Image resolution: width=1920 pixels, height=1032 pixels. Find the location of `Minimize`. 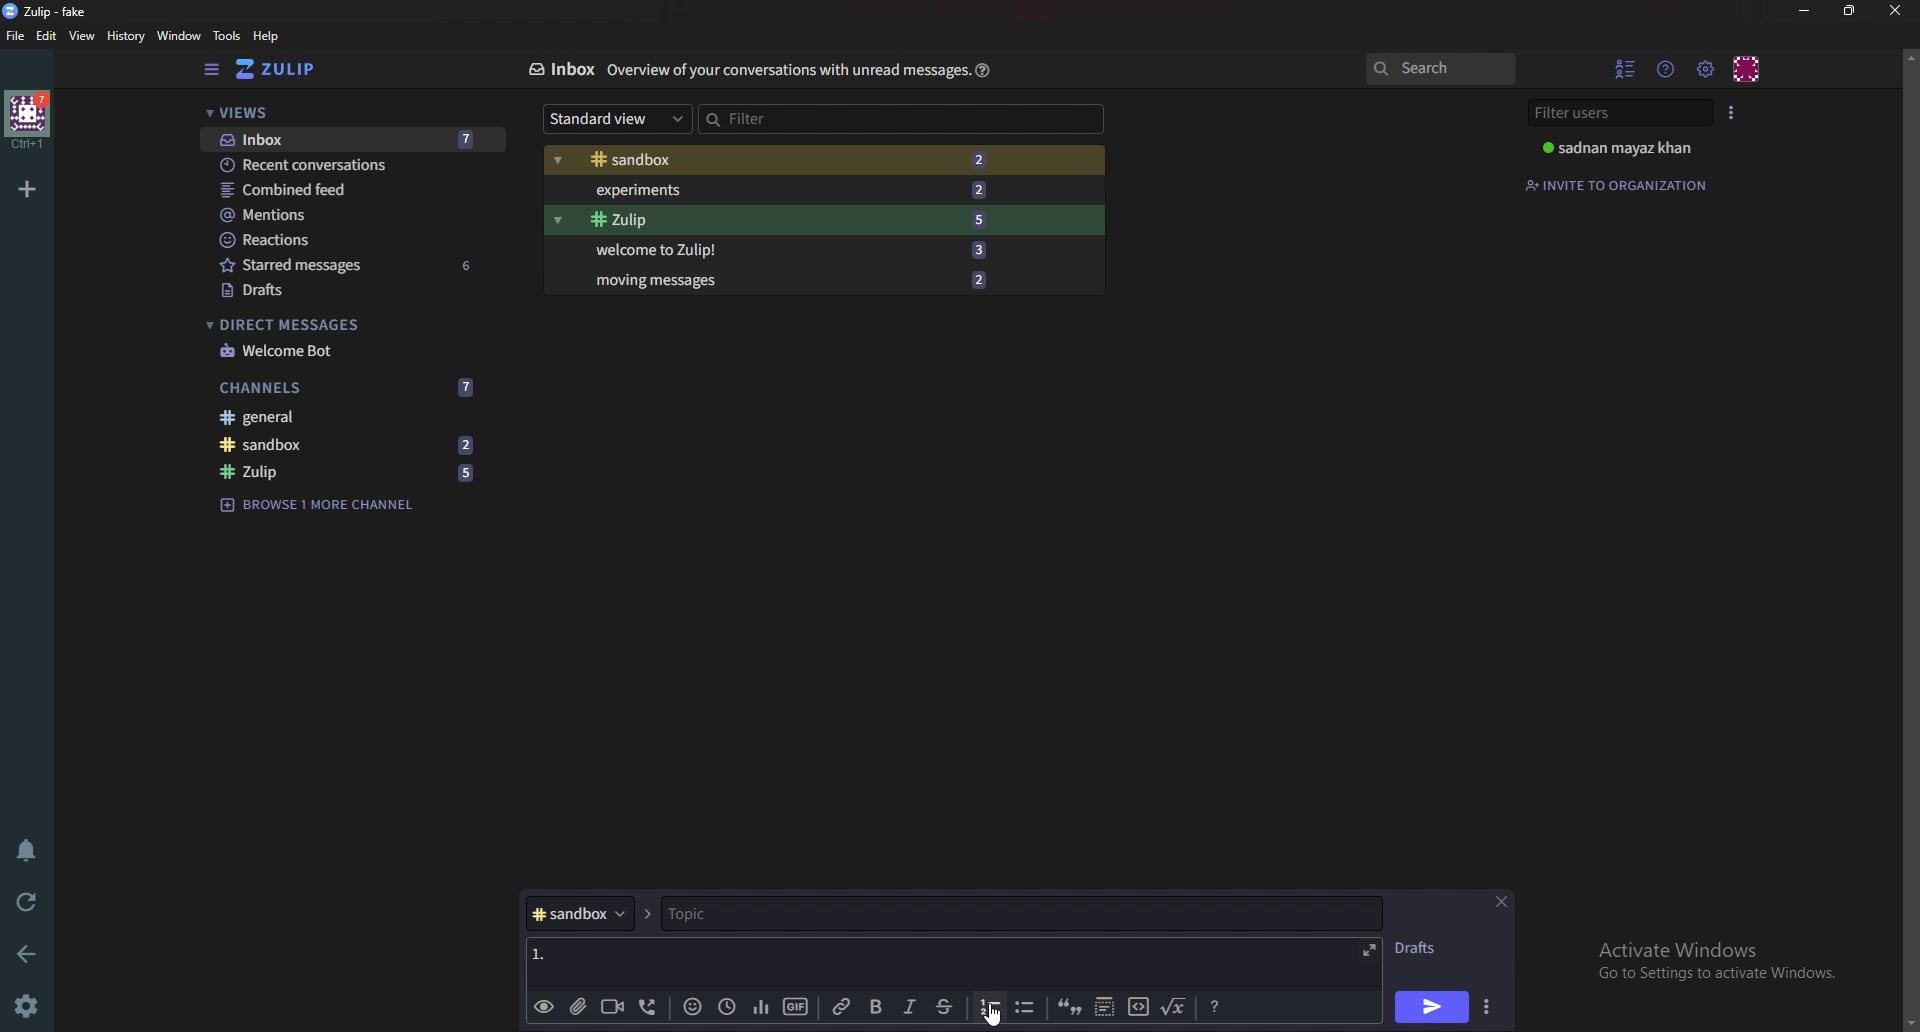

Minimize is located at coordinates (1806, 10).